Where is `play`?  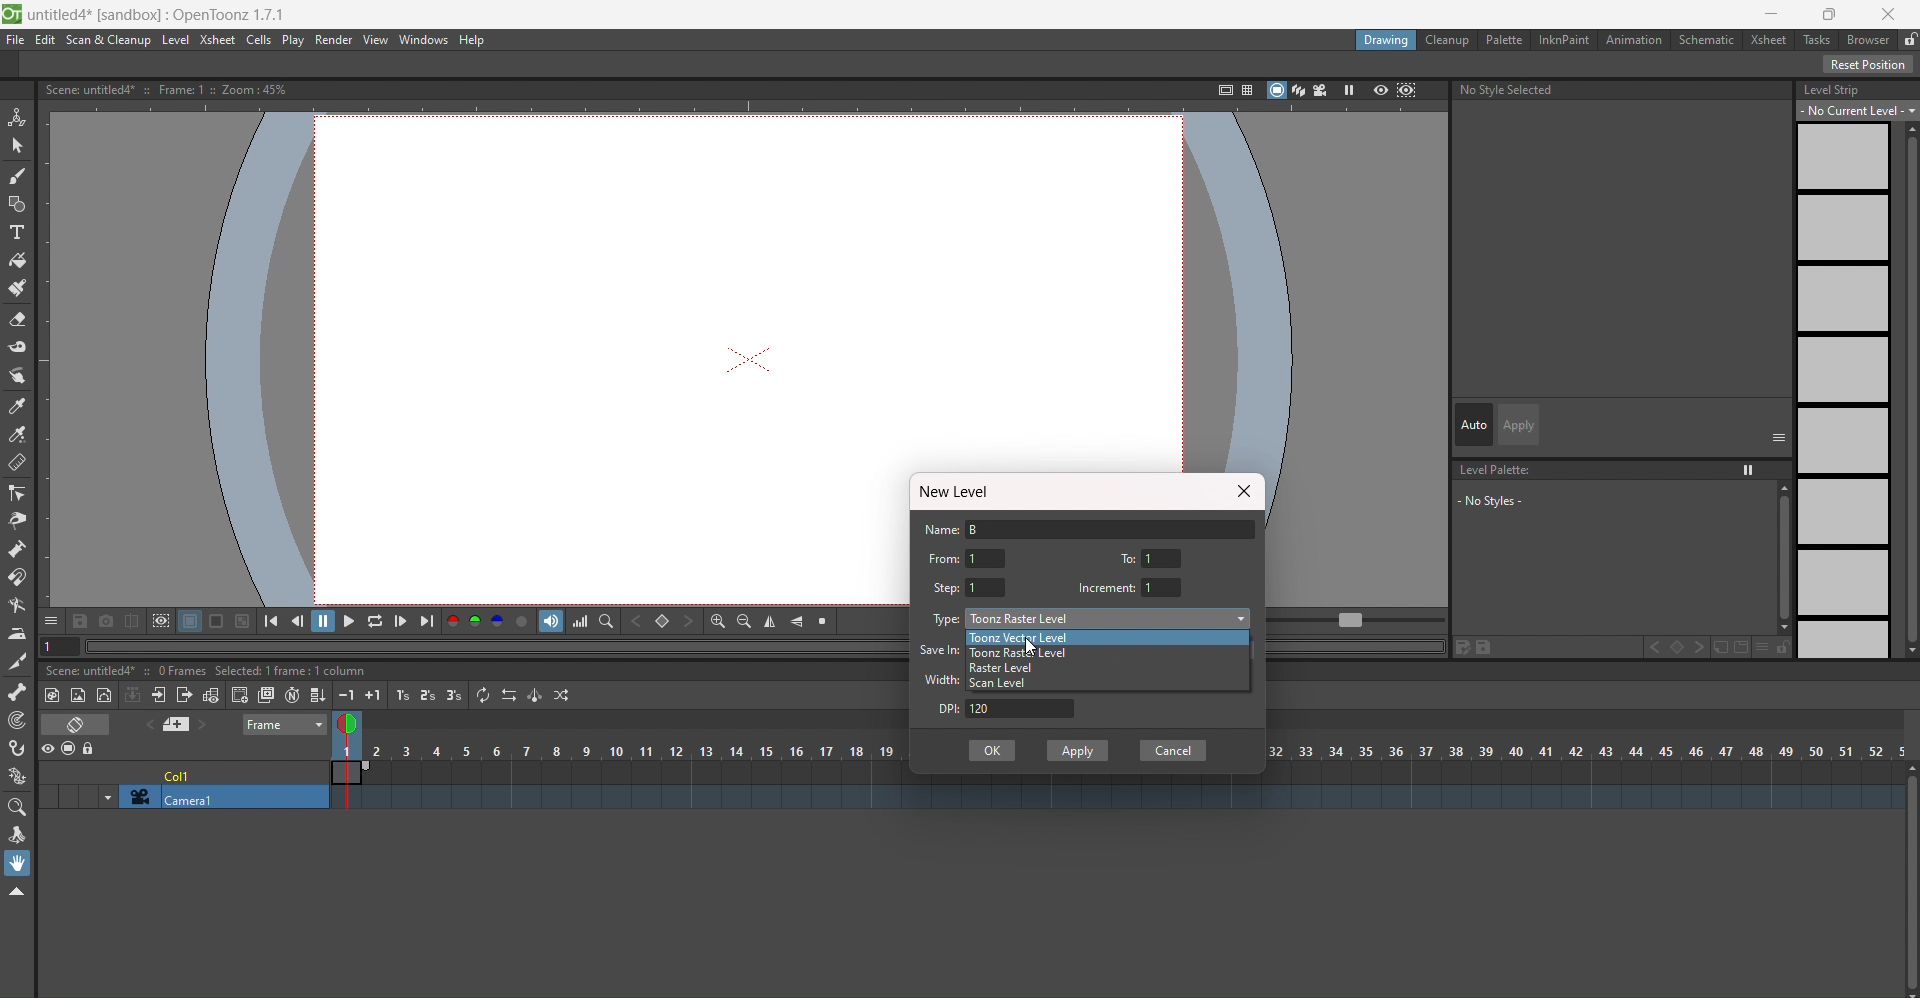
play is located at coordinates (348, 620).